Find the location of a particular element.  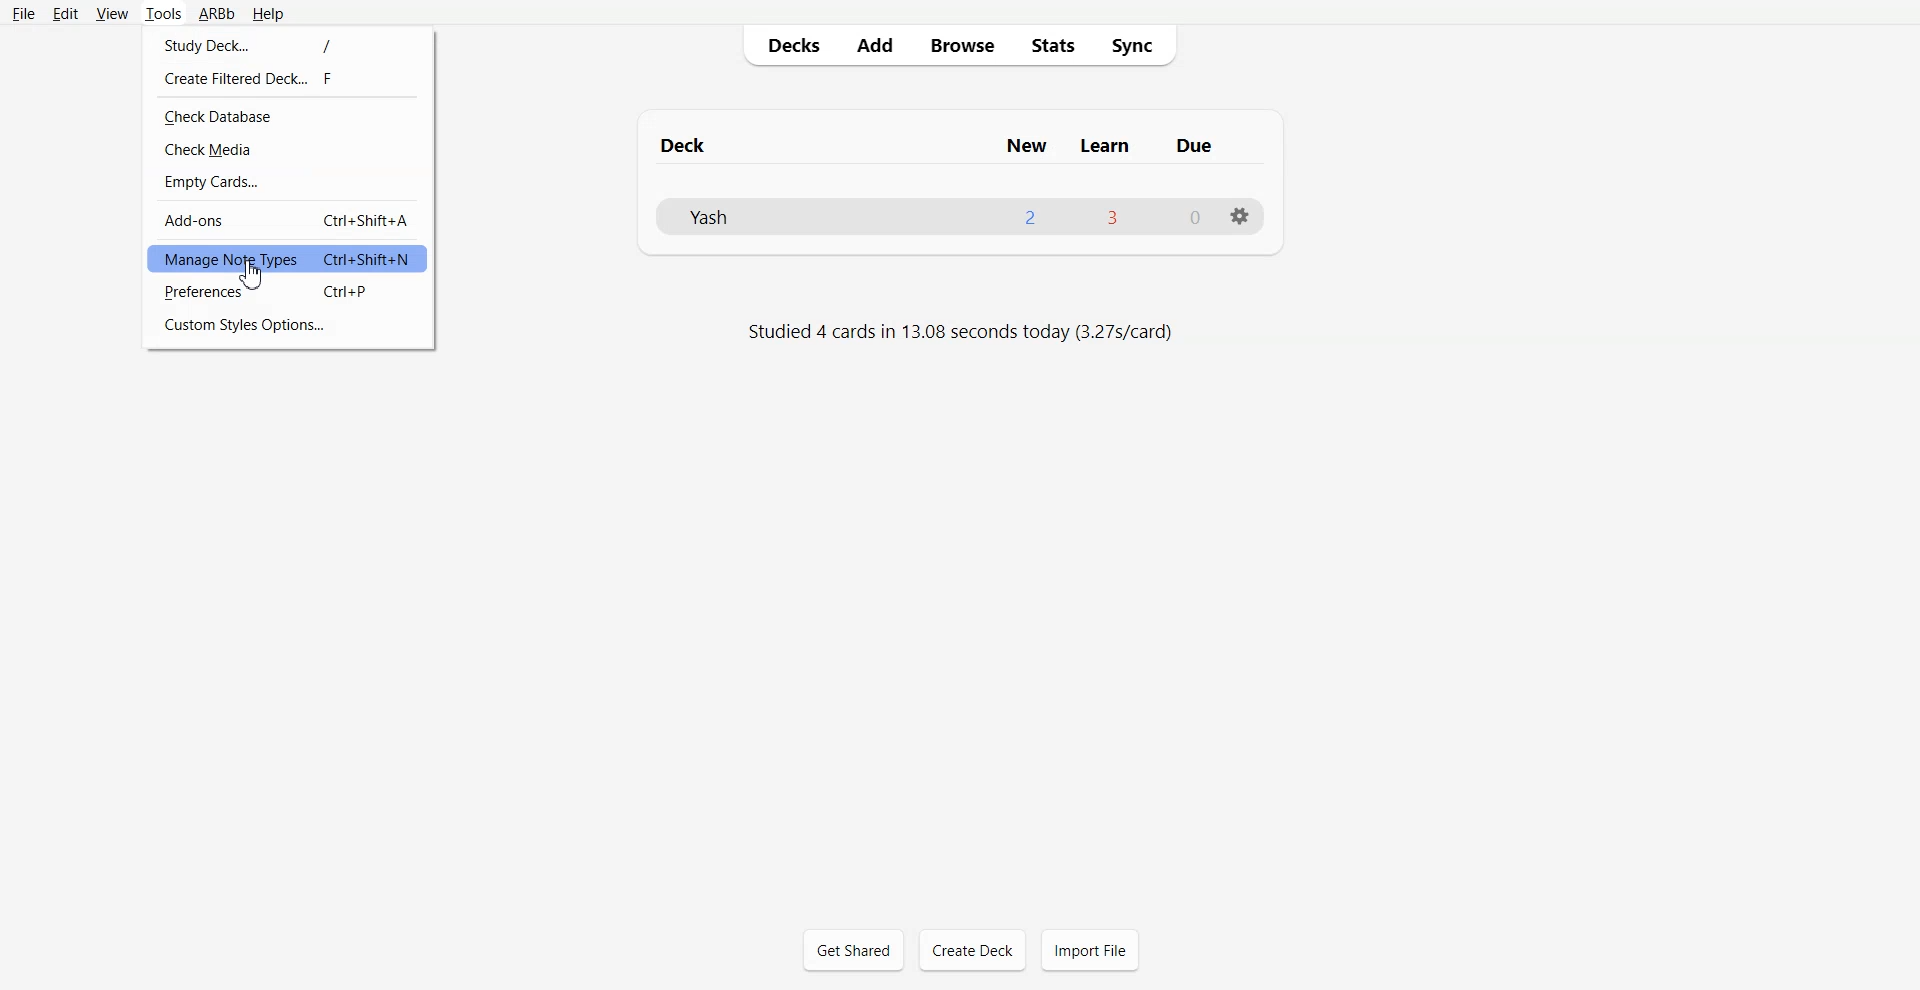

Study Deck is located at coordinates (287, 43).